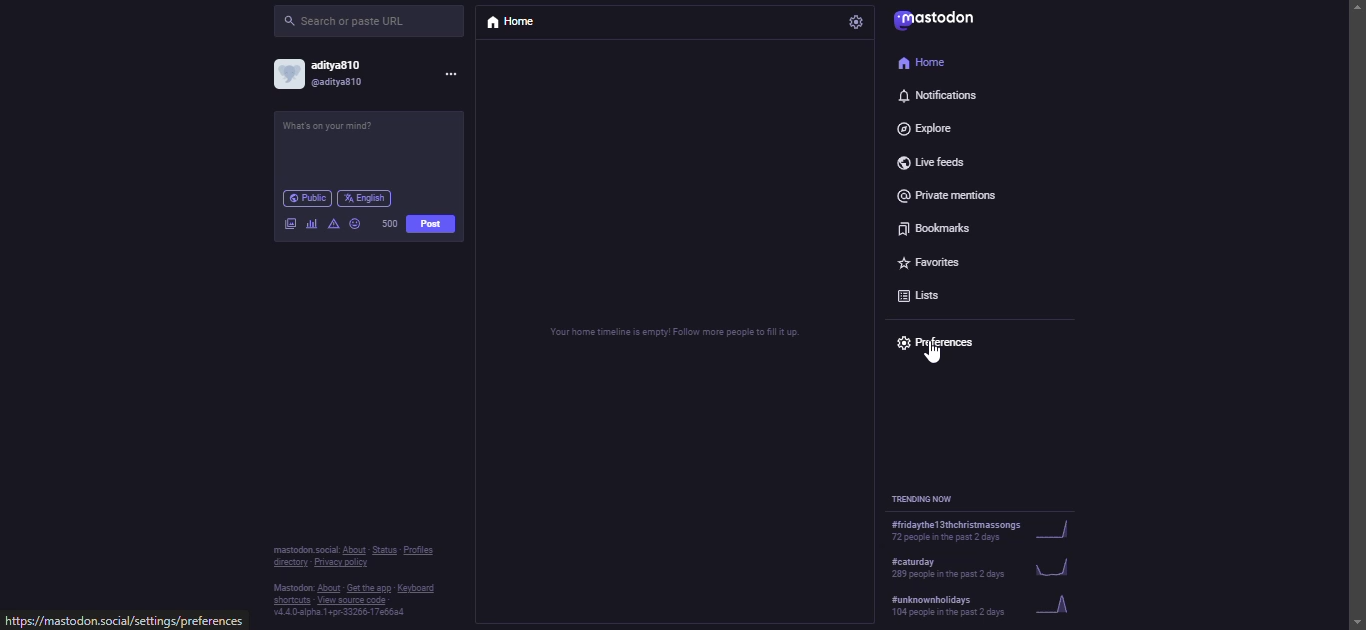 This screenshot has height=630, width=1366. What do you see at coordinates (309, 231) in the screenshot?
I see `polls` at bounding box center [309, 231].